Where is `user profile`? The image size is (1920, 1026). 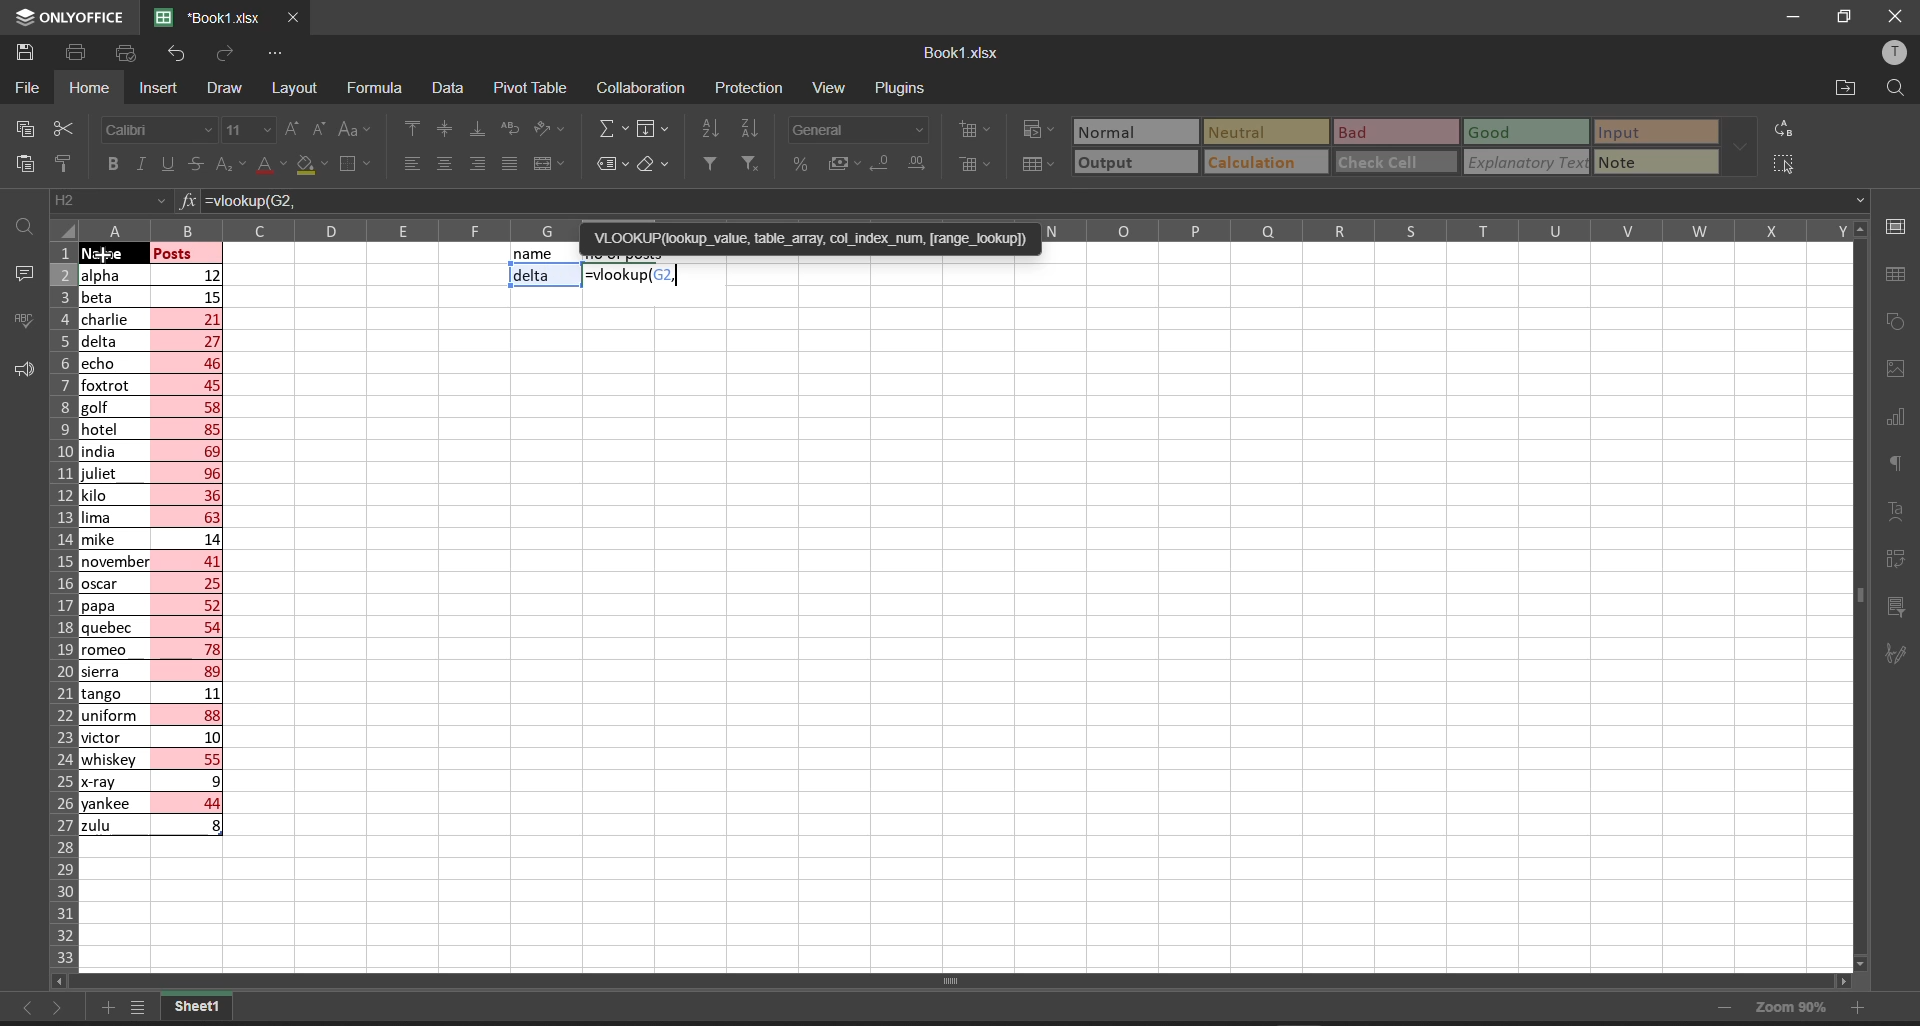
user profile is located at coordinates (1897, 52).